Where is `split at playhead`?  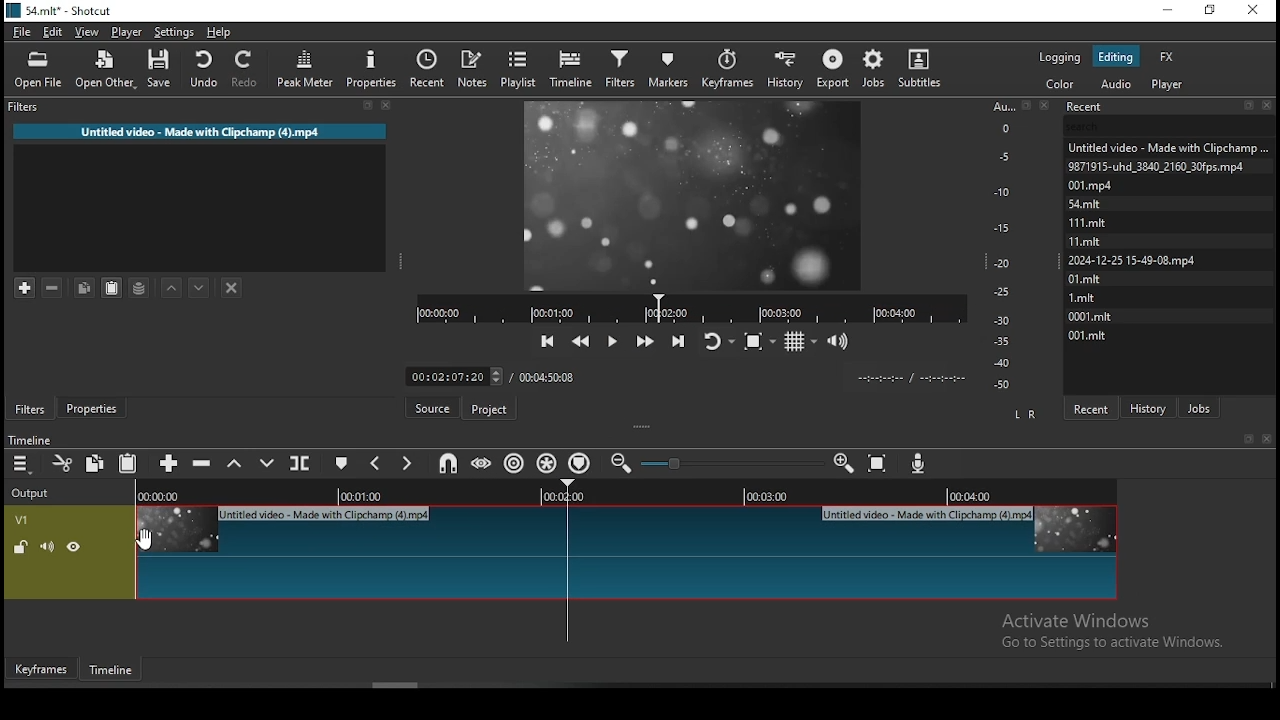
split at playhead is located at coordinates (302, 461).